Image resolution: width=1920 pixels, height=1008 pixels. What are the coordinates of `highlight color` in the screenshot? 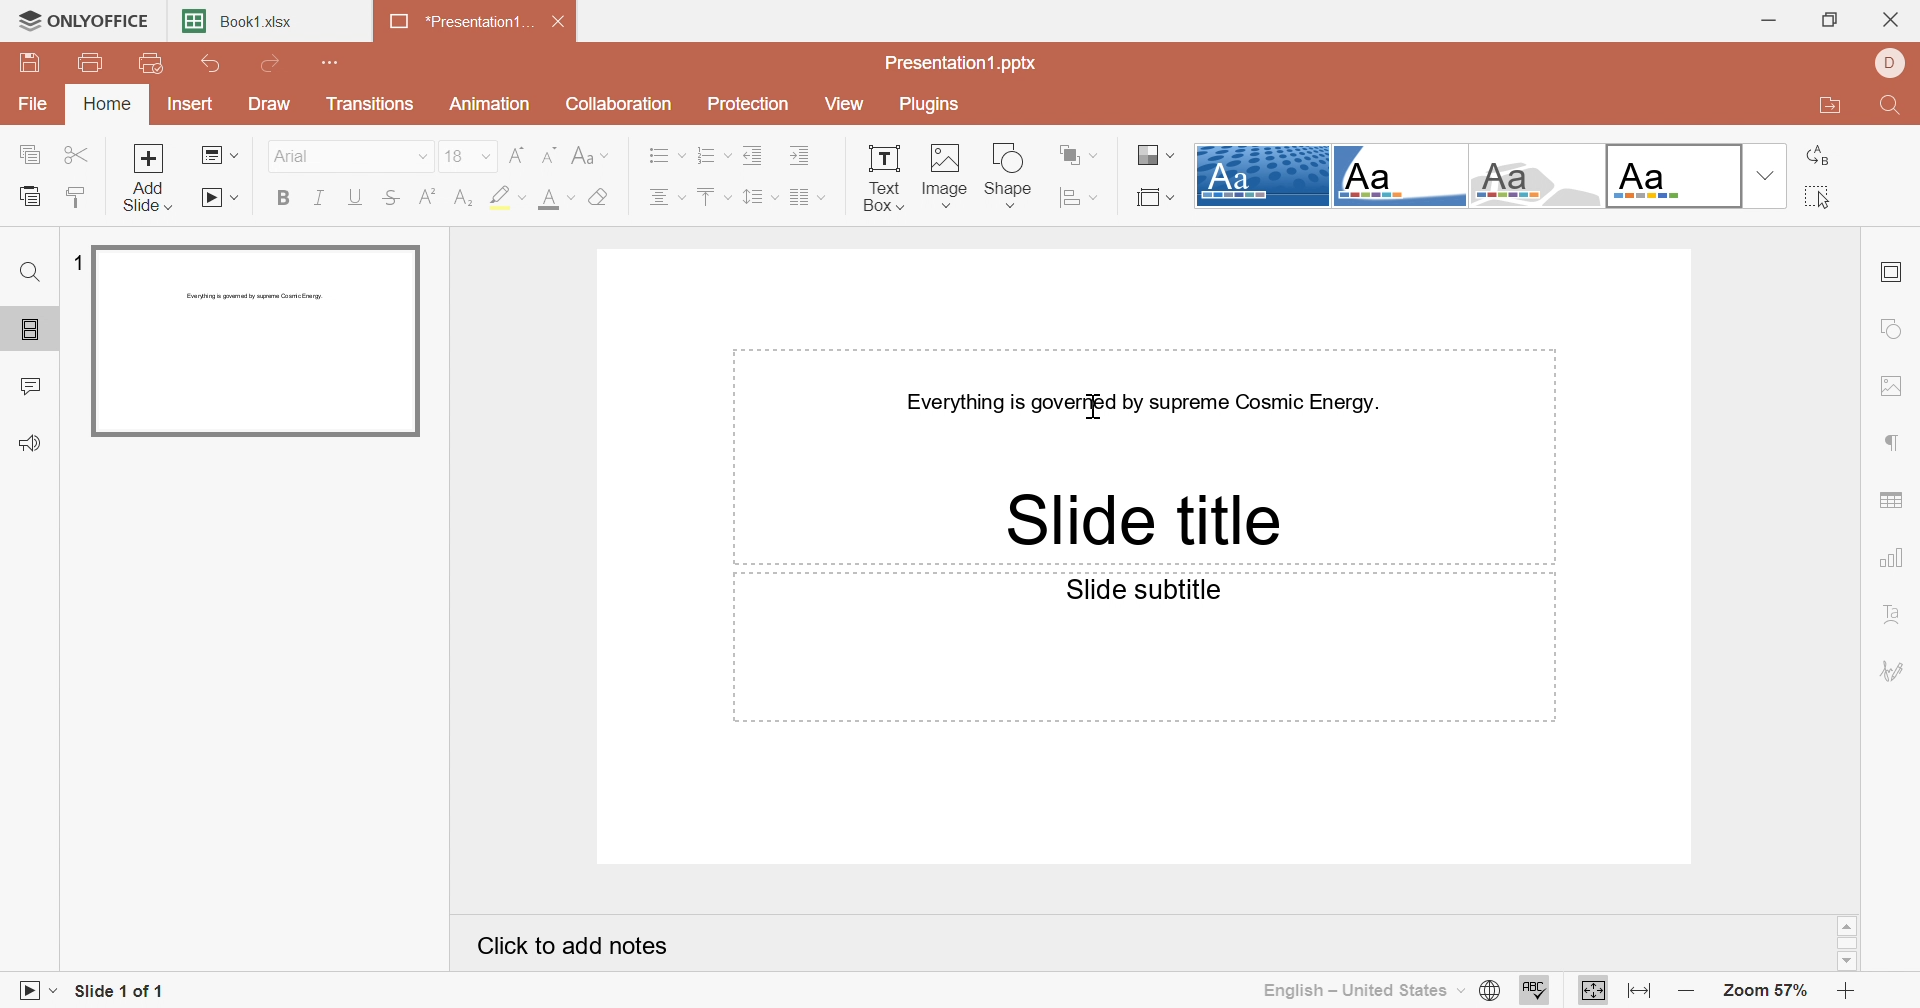 It's located at (511, 197).